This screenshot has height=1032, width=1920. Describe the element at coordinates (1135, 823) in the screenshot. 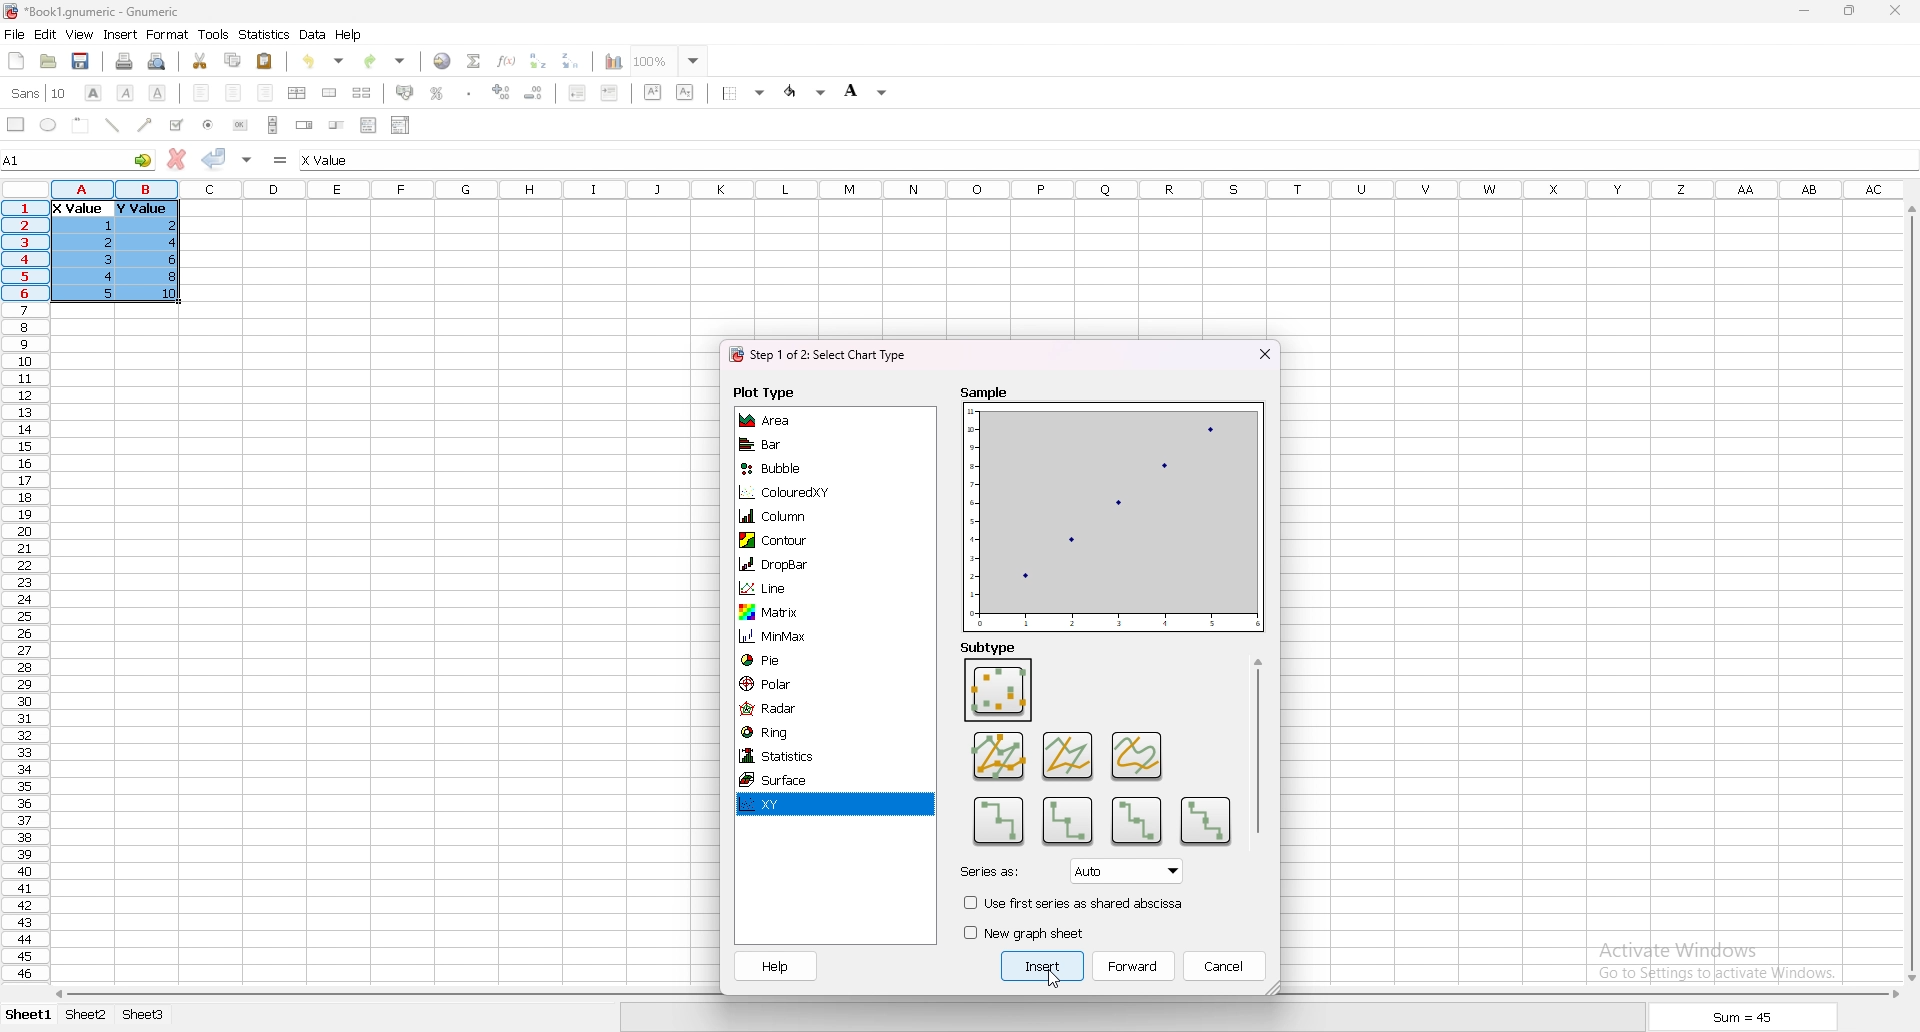

I see `subtype` at that location.